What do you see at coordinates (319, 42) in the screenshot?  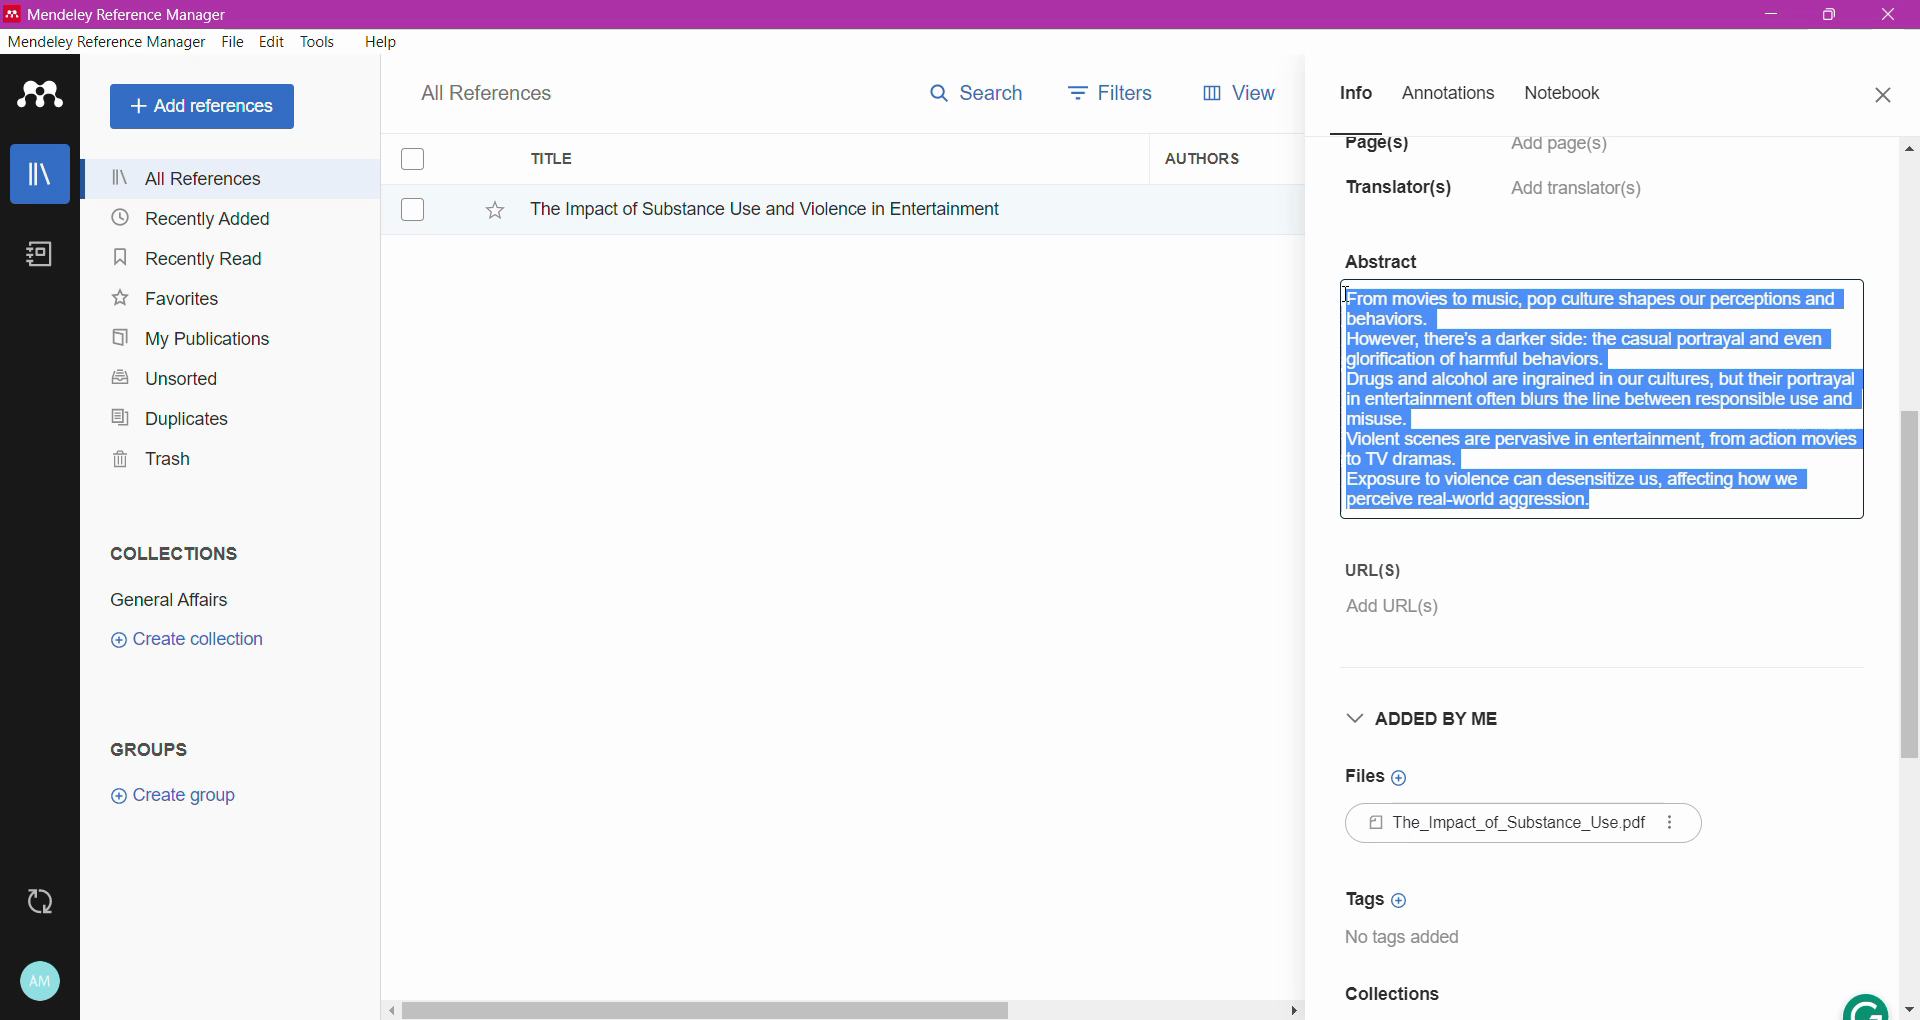 I see `Tools` at bounding box center [319, 42].